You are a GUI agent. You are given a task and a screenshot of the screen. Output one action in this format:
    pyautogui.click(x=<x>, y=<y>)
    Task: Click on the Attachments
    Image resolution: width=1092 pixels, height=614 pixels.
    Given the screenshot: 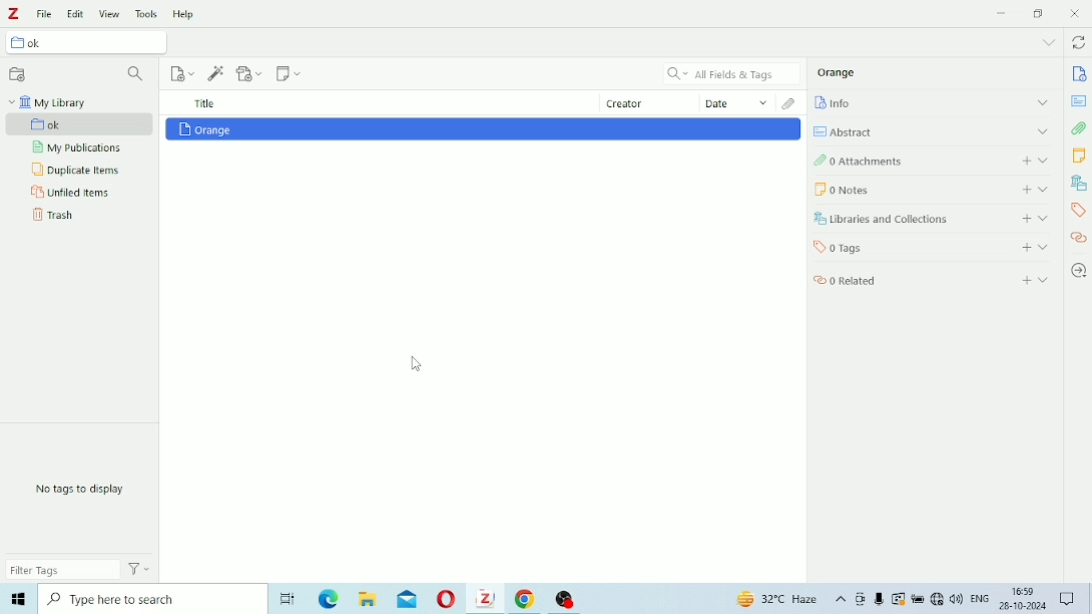 What is the action you would take?
    pyautogui.click(x=791, y=103)
    